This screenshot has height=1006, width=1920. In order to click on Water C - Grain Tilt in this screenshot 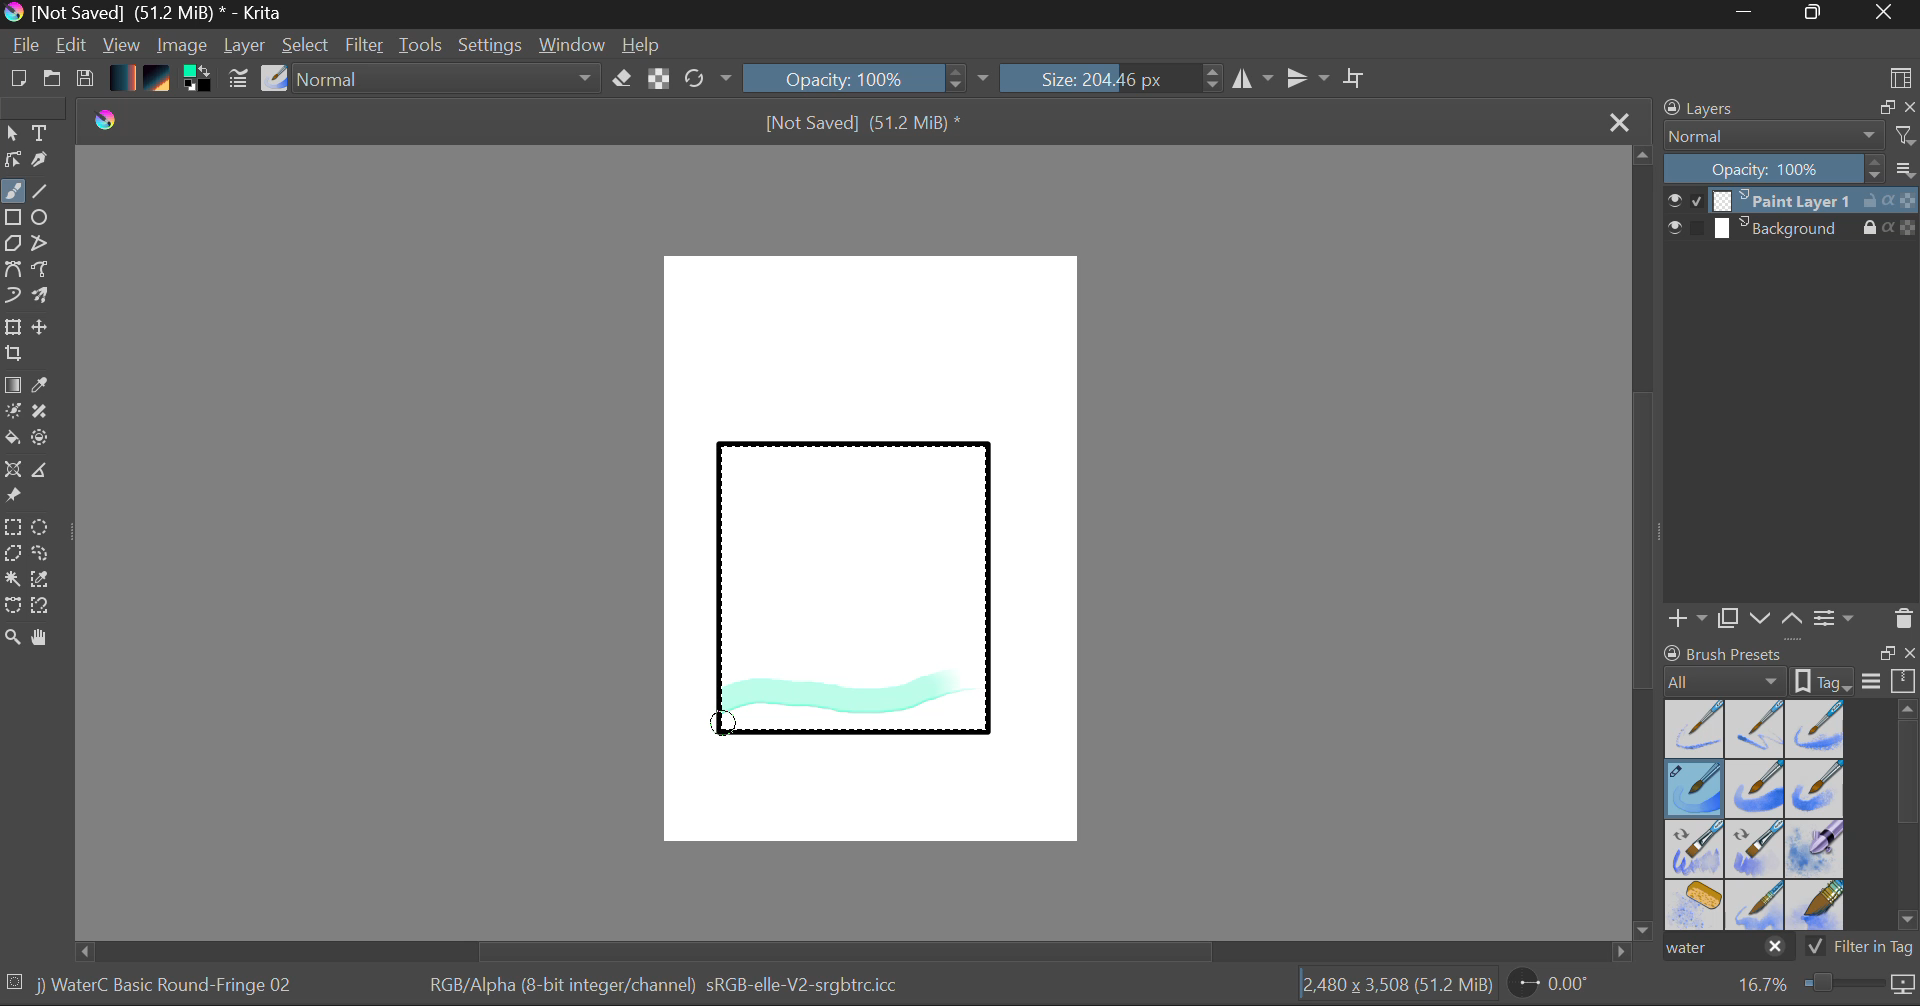, I will do `click(1696, 849)`.